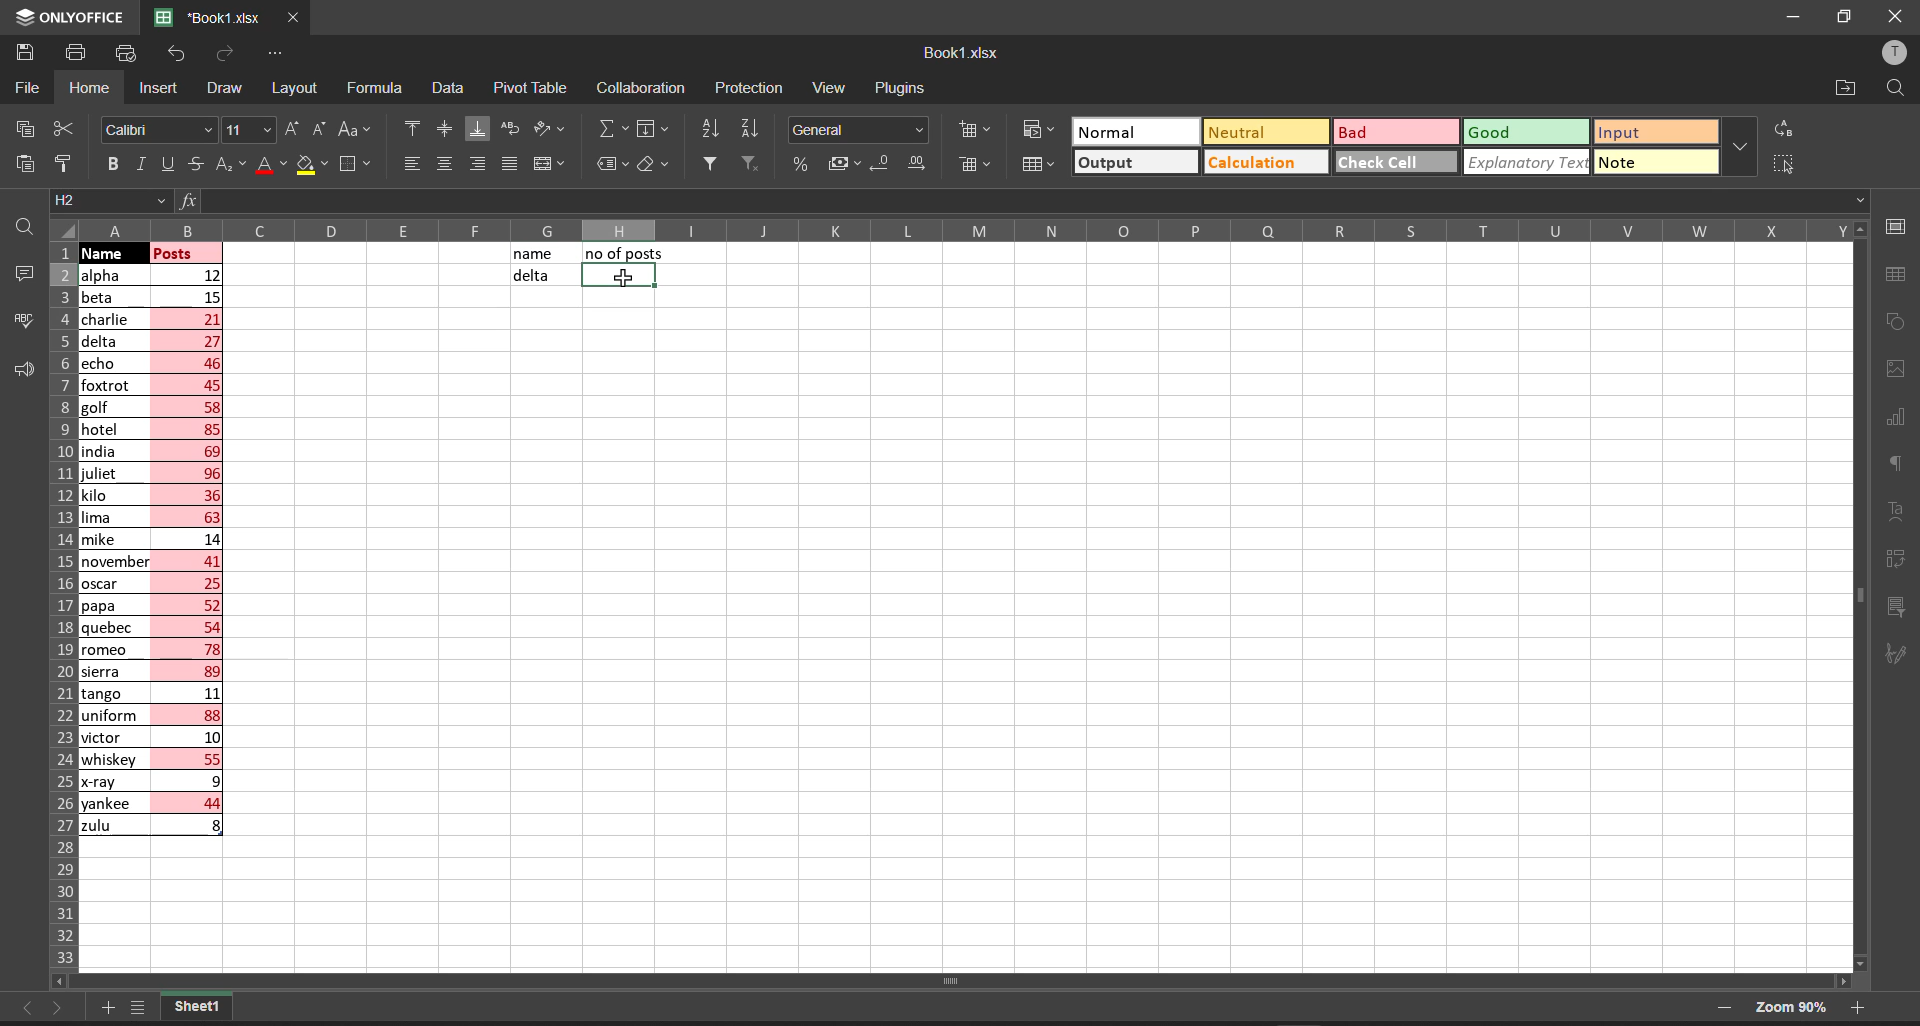 The height and width of the screenshot is (1026, 1920). What do you see at coordinates (1892, 17) in the screenshot?
I see `close` at bounding box center [1892, 17].